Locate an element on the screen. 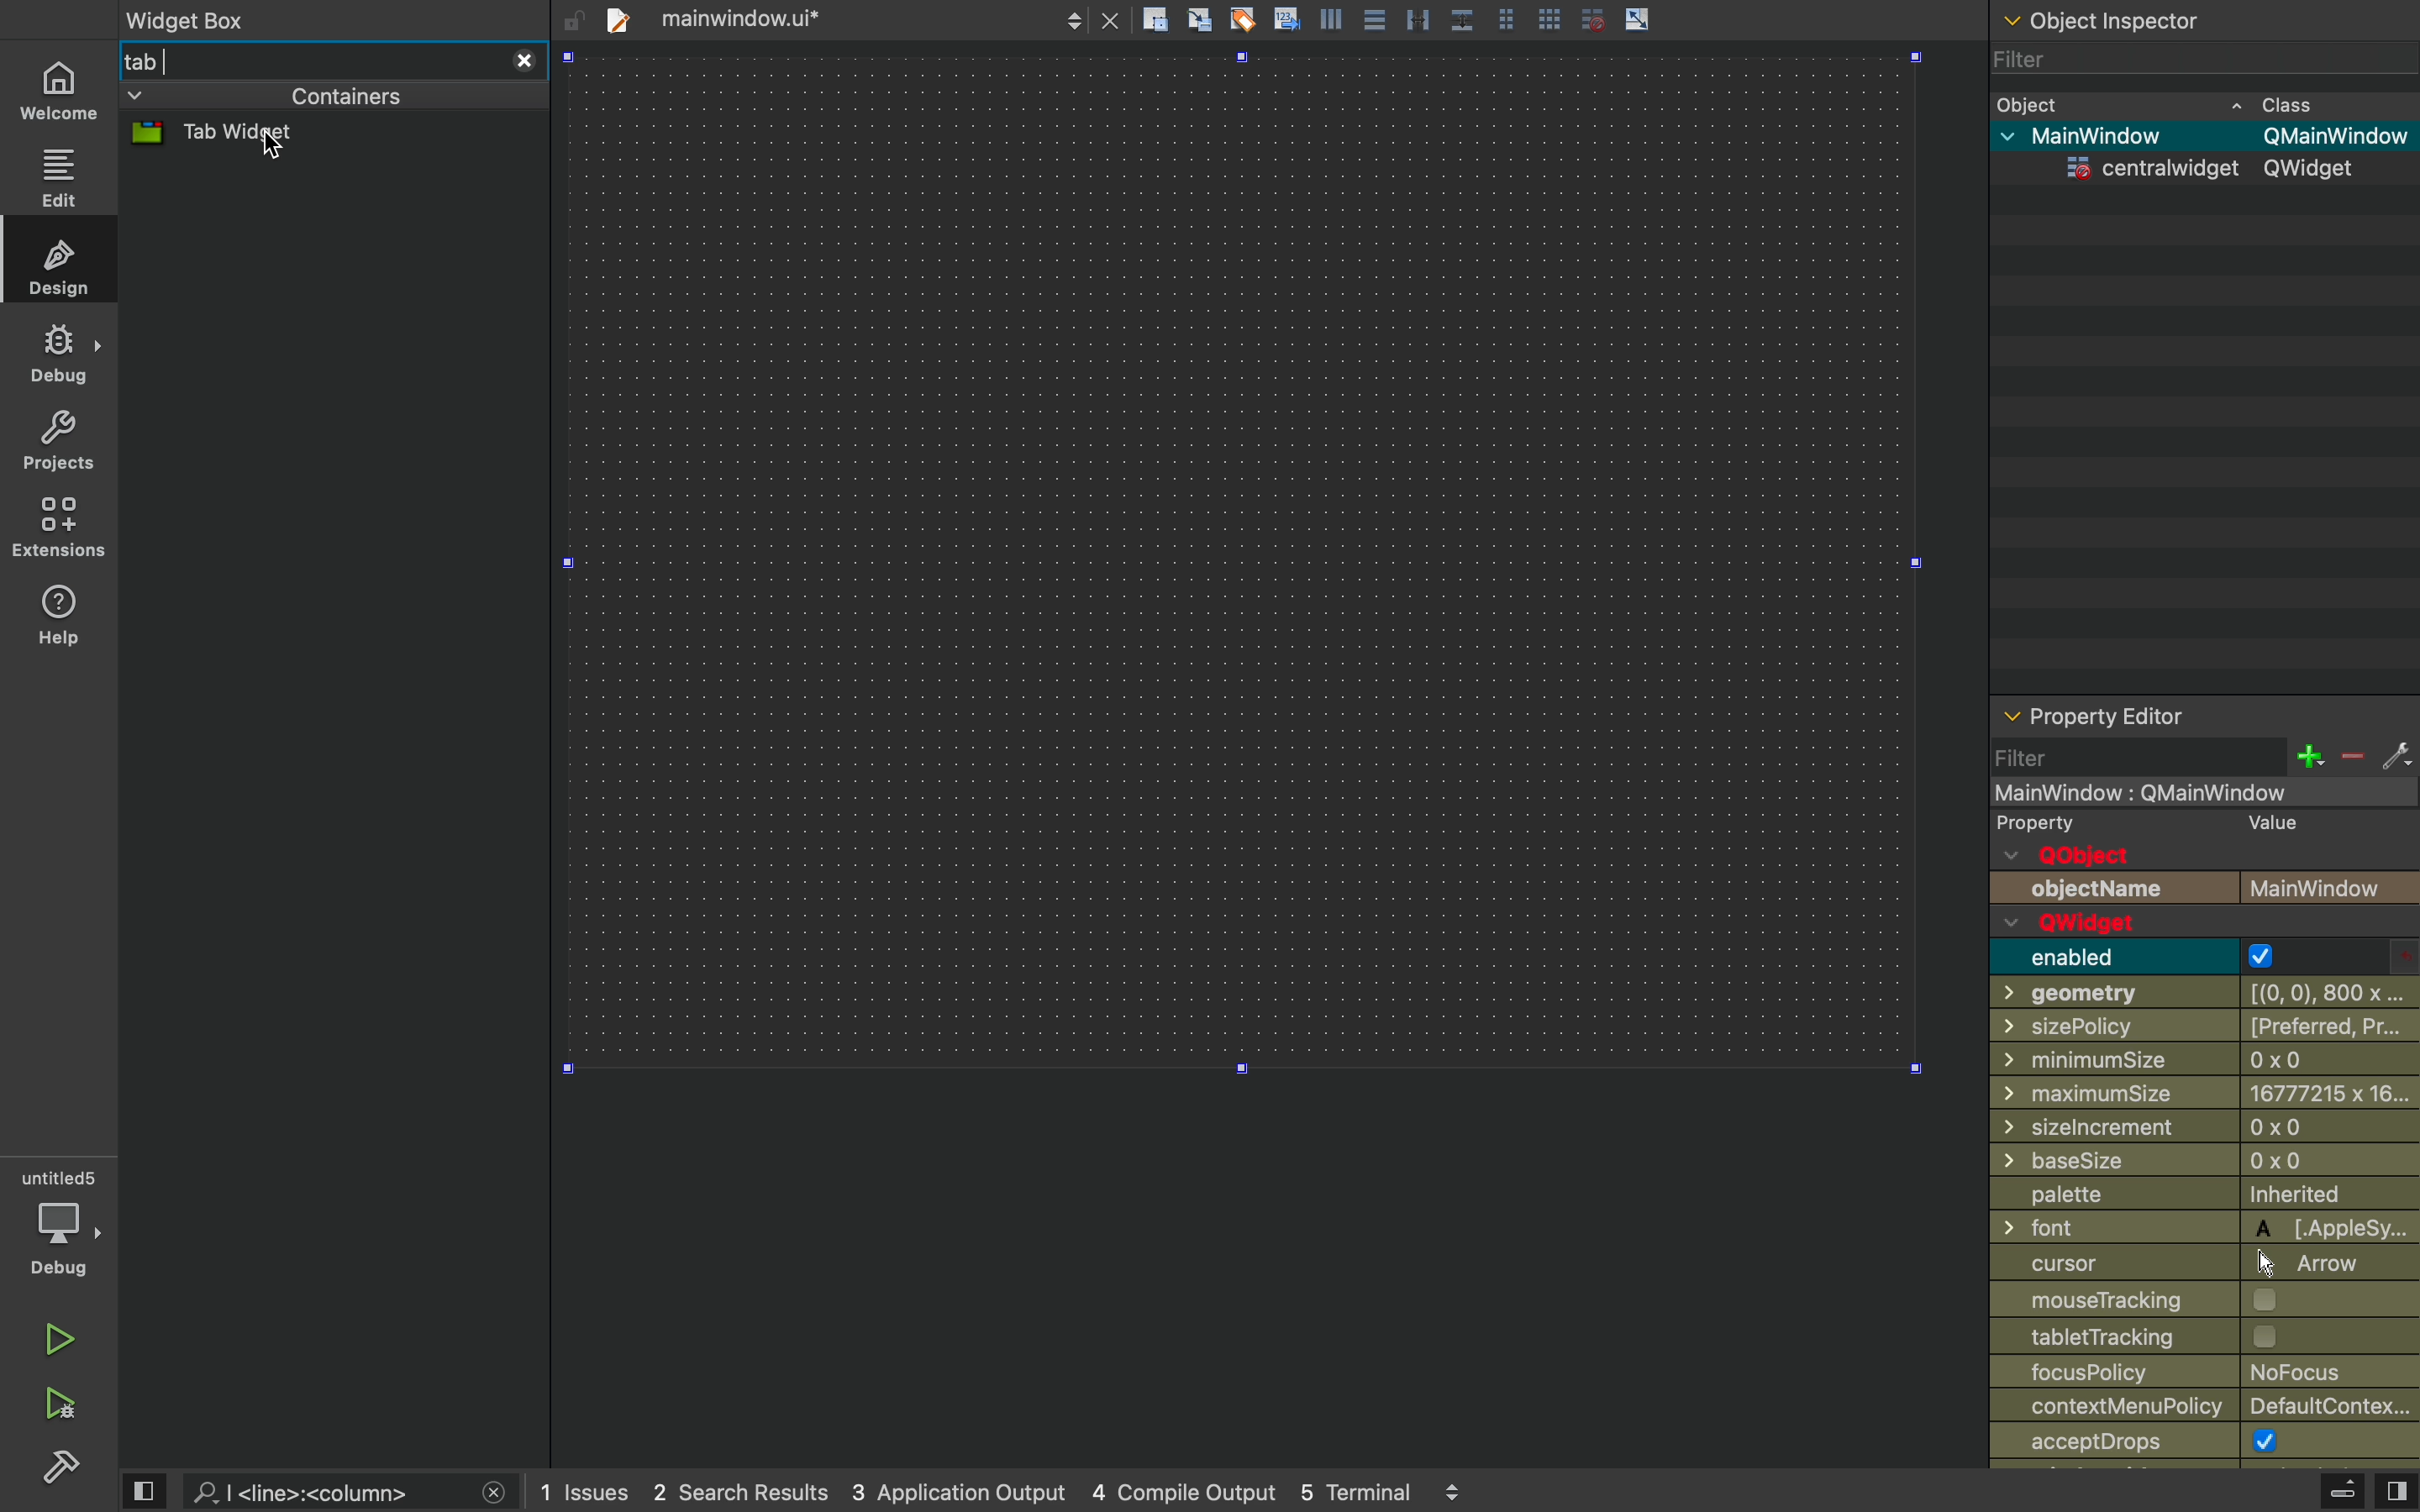  labeltracking is located at coordinates (2207, 1339).